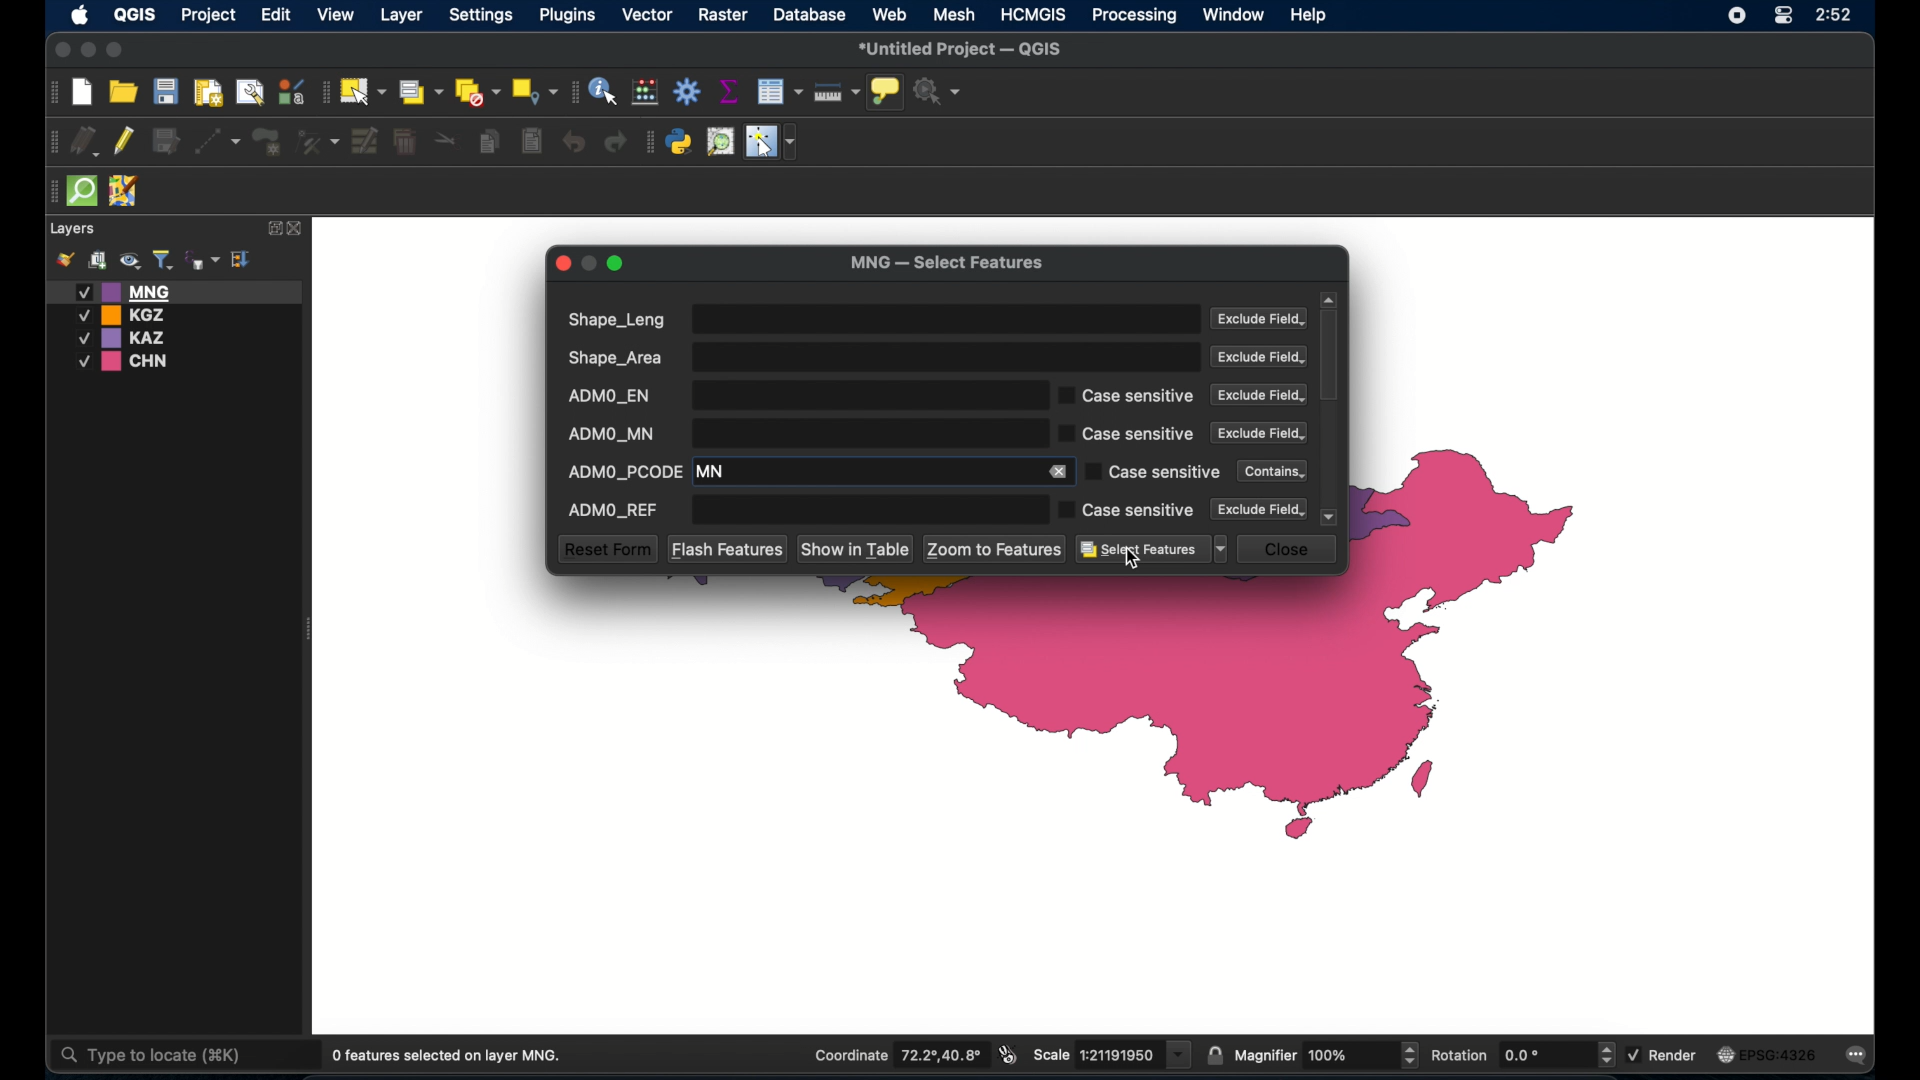 The width and height of the screenshot is (1920, 1080). Describe the element at coordinates (563, 263) in the screenshot. I see `close` at that location.